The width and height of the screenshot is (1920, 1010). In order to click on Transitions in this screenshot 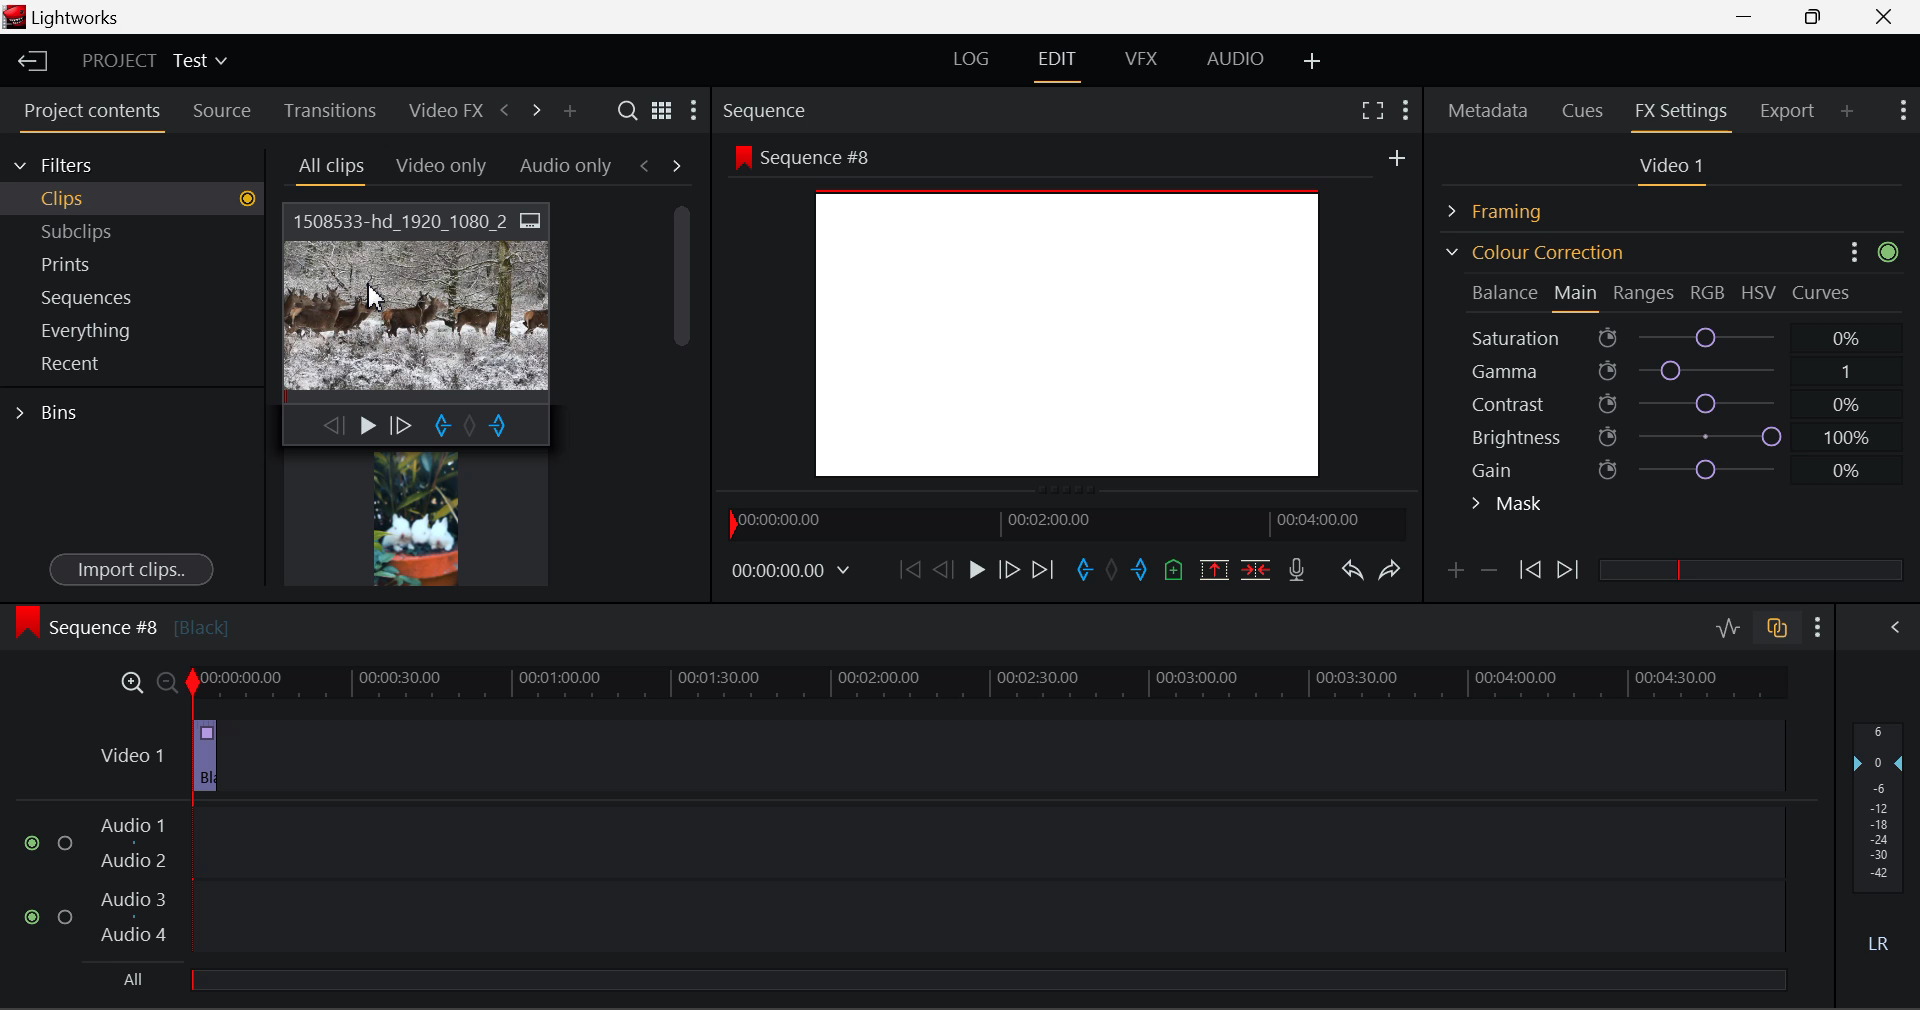, I will do `click(330, 110)`.